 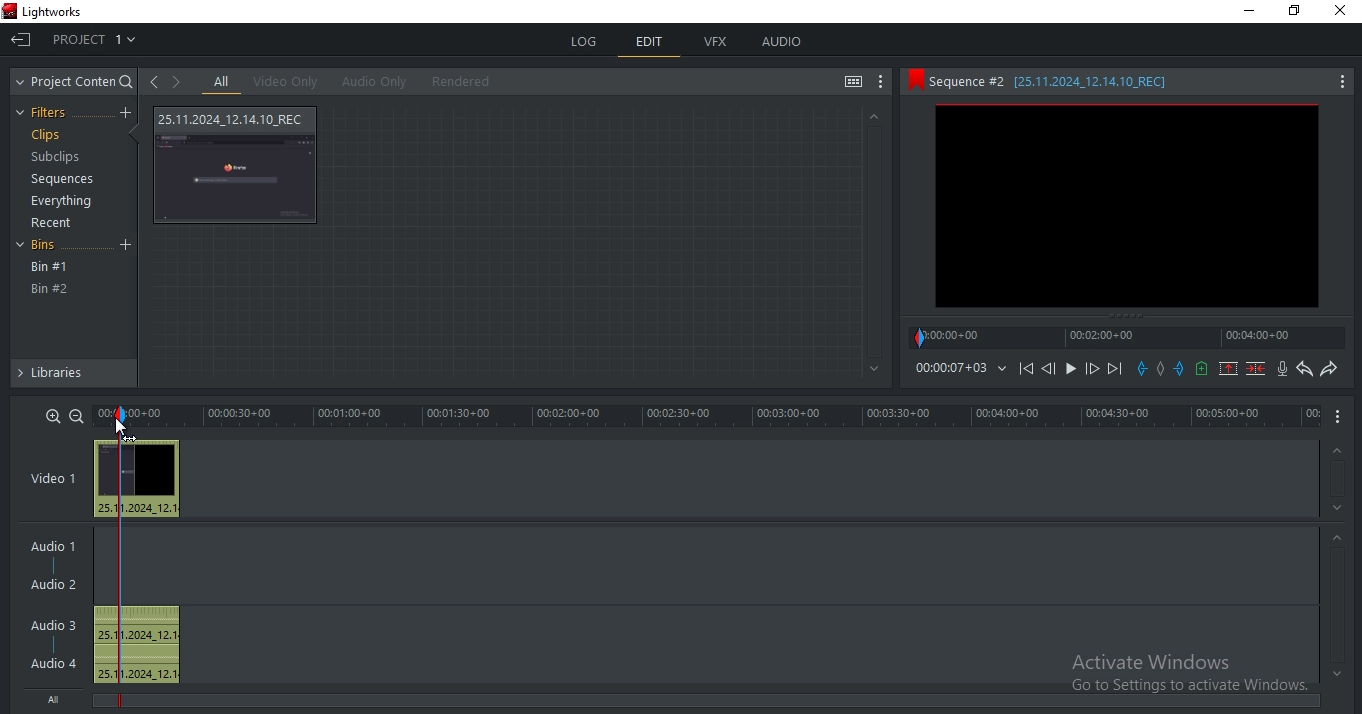 I want to click on remove marked section, so click(x=1229, y=368).